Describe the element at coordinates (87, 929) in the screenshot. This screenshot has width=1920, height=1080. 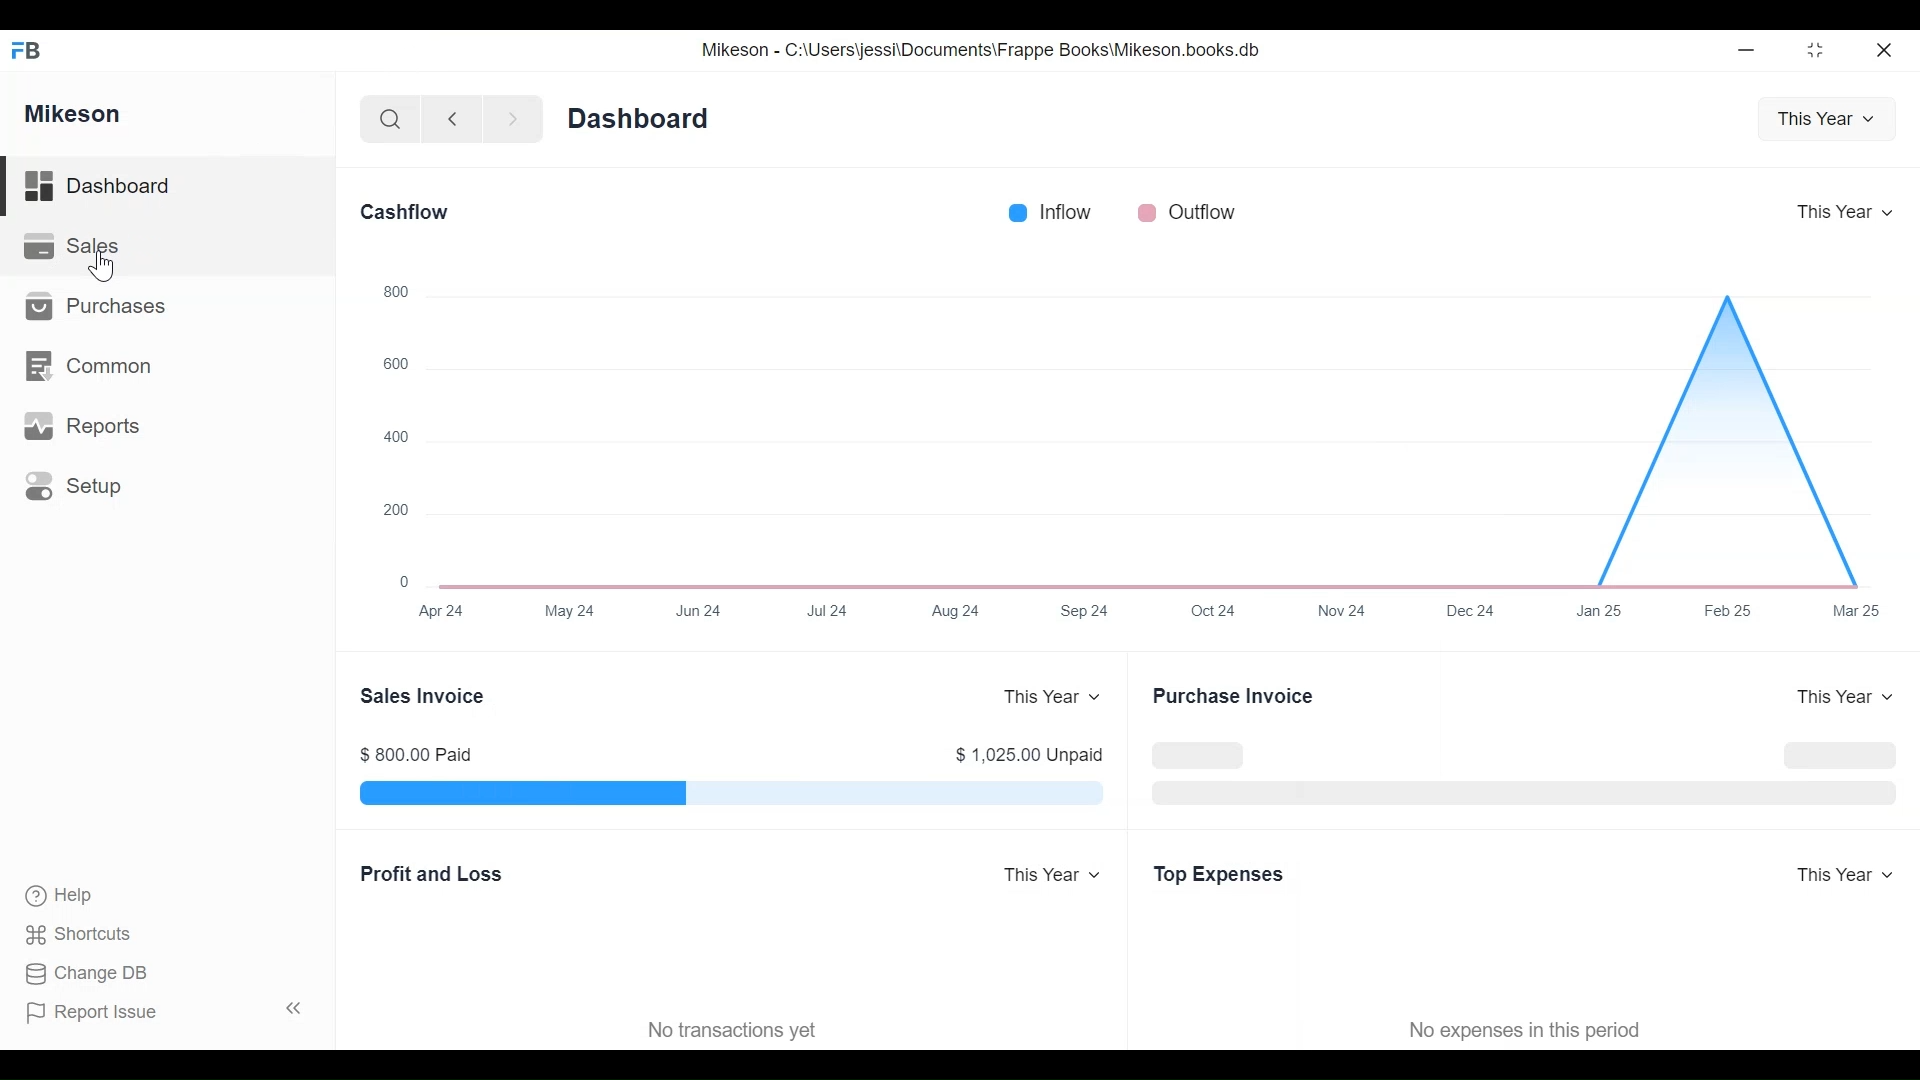
I see `Shortcuts` at that location.